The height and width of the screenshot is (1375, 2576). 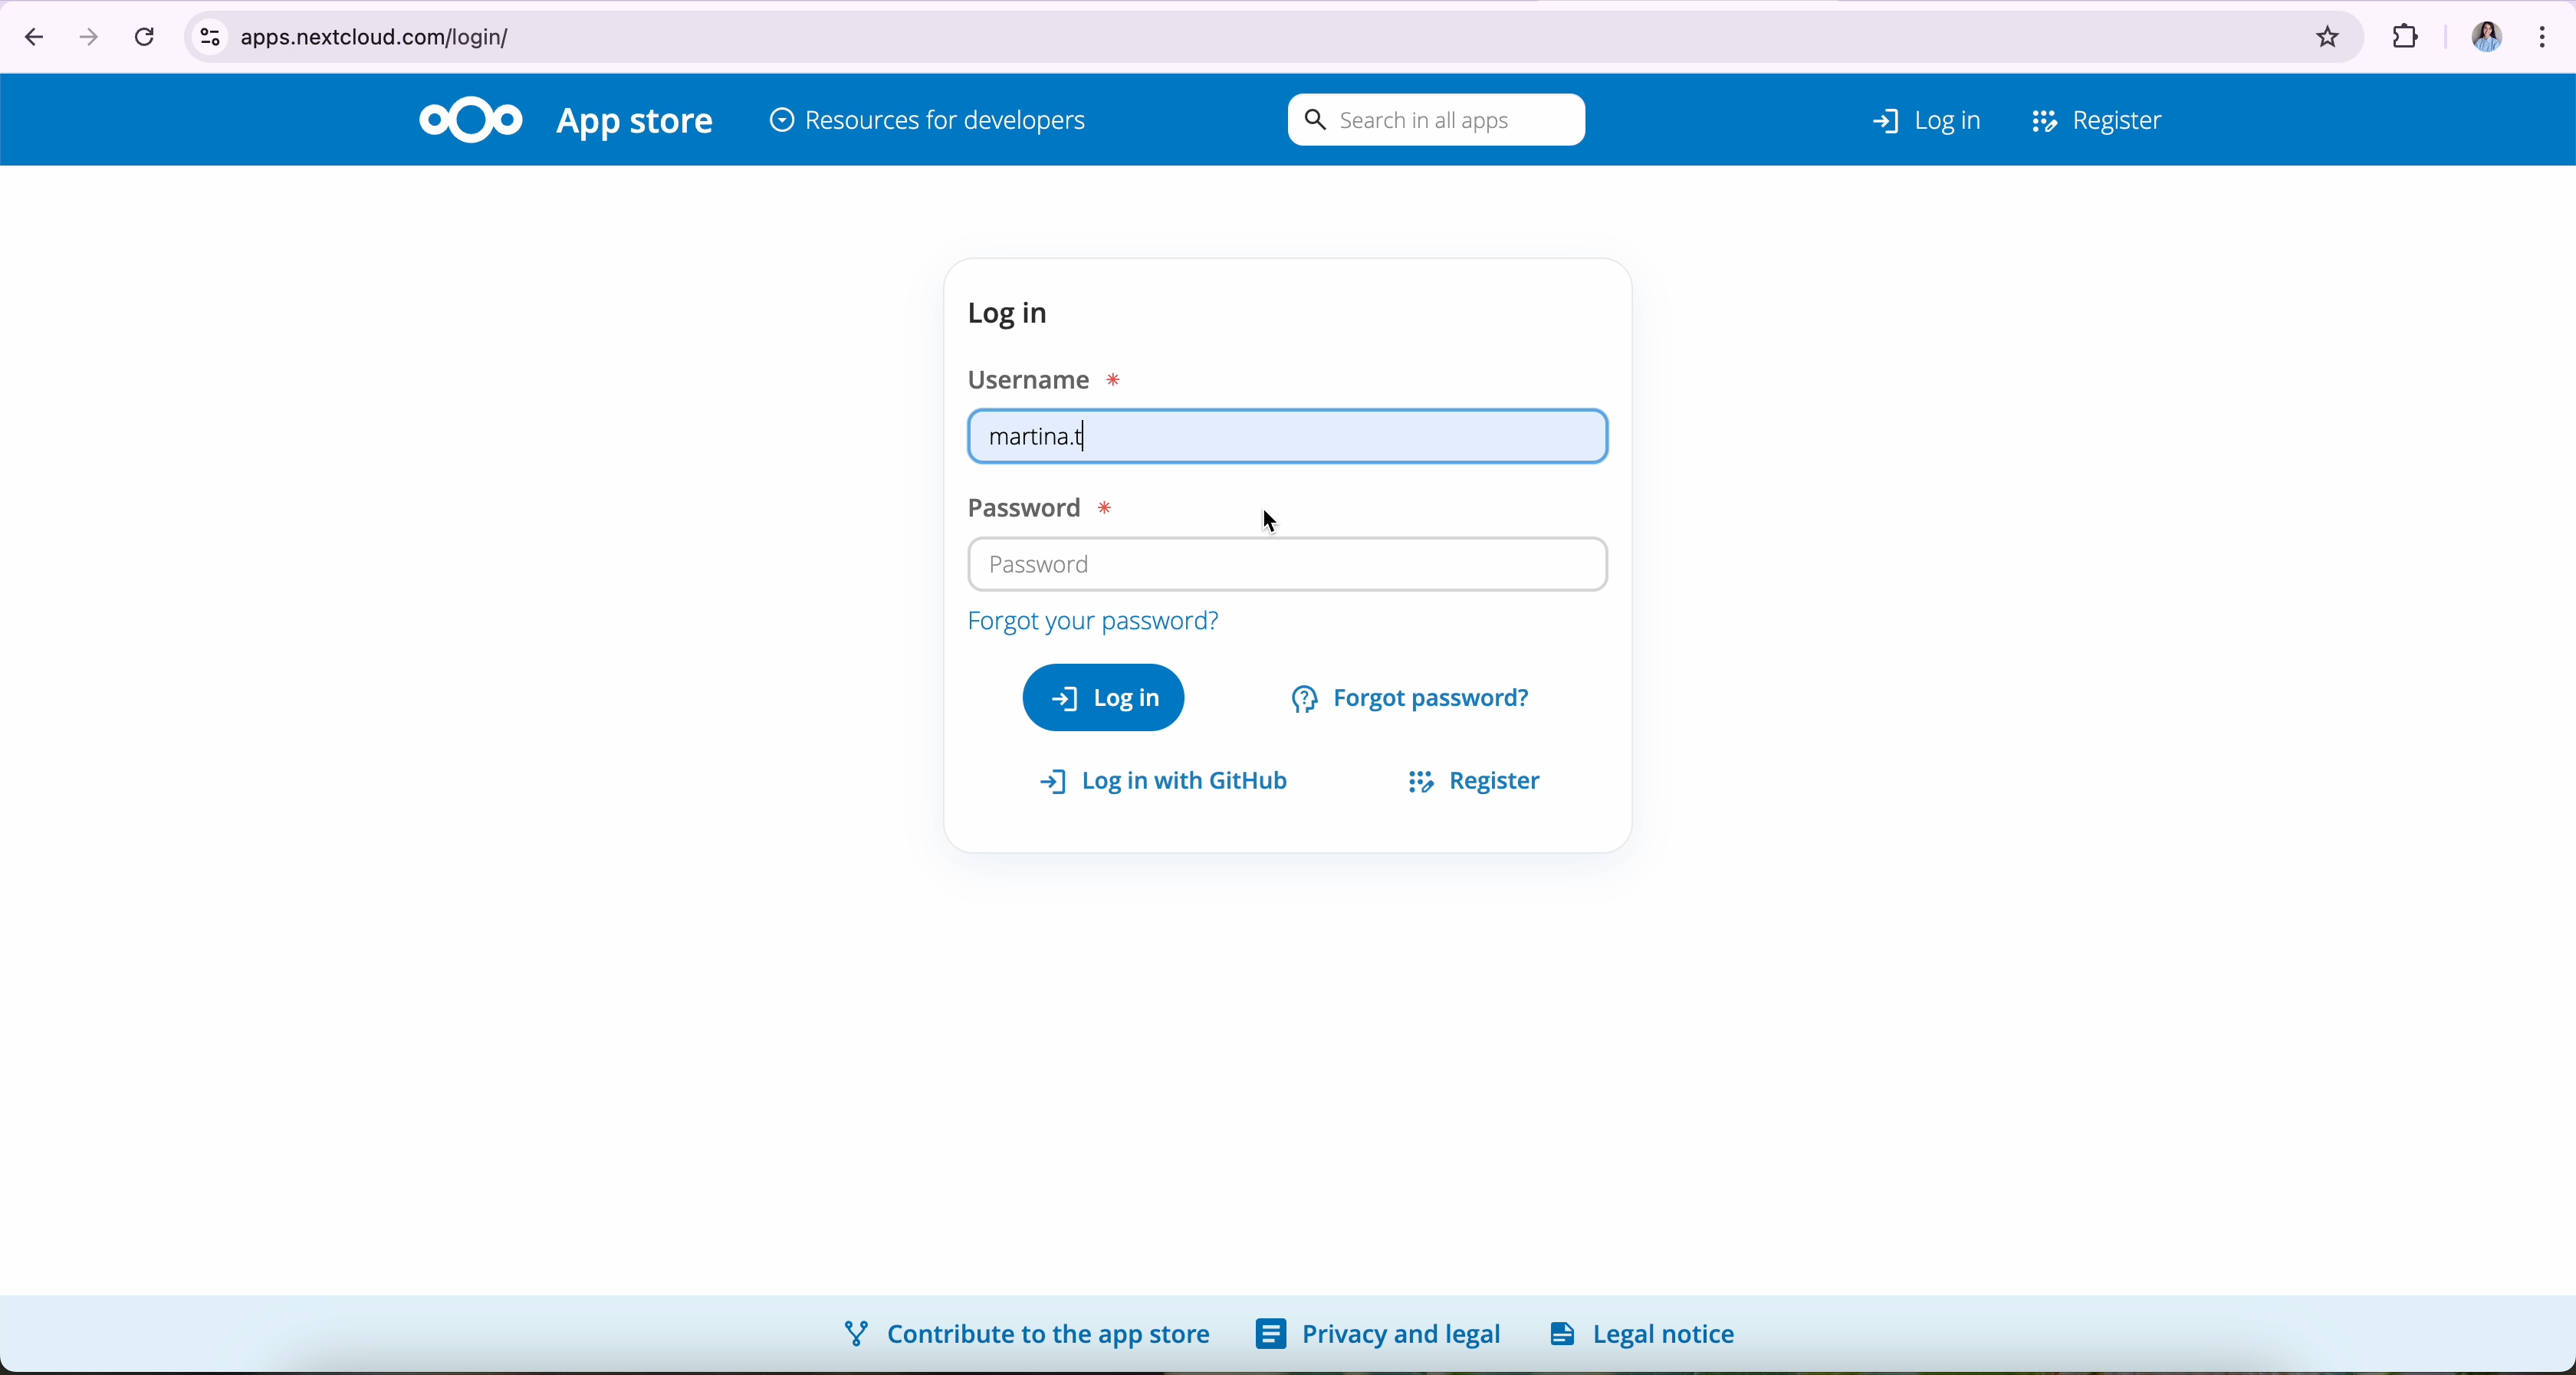 I want to click on log in , so click(x=1104, y=696).